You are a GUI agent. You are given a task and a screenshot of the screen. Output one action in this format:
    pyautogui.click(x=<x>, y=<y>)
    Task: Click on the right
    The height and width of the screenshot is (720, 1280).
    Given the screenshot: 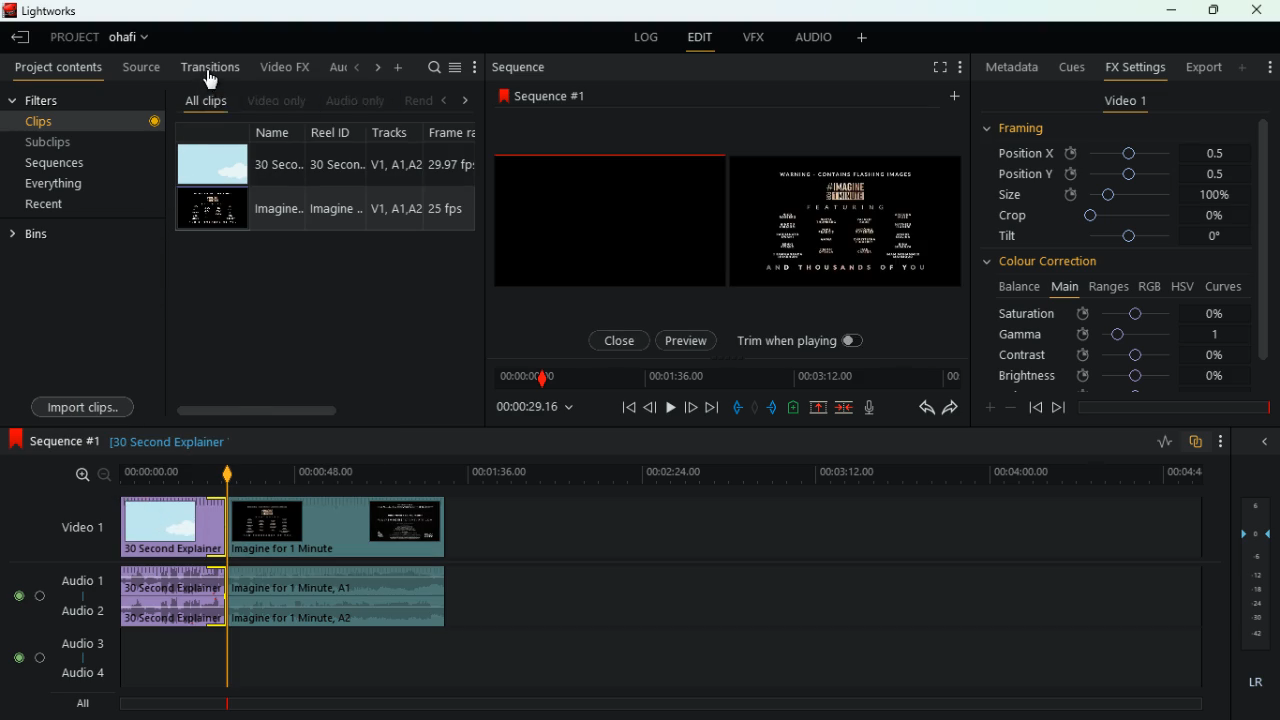 What is the action you would take?
    pyautogui.click(x=466, y=101)
    